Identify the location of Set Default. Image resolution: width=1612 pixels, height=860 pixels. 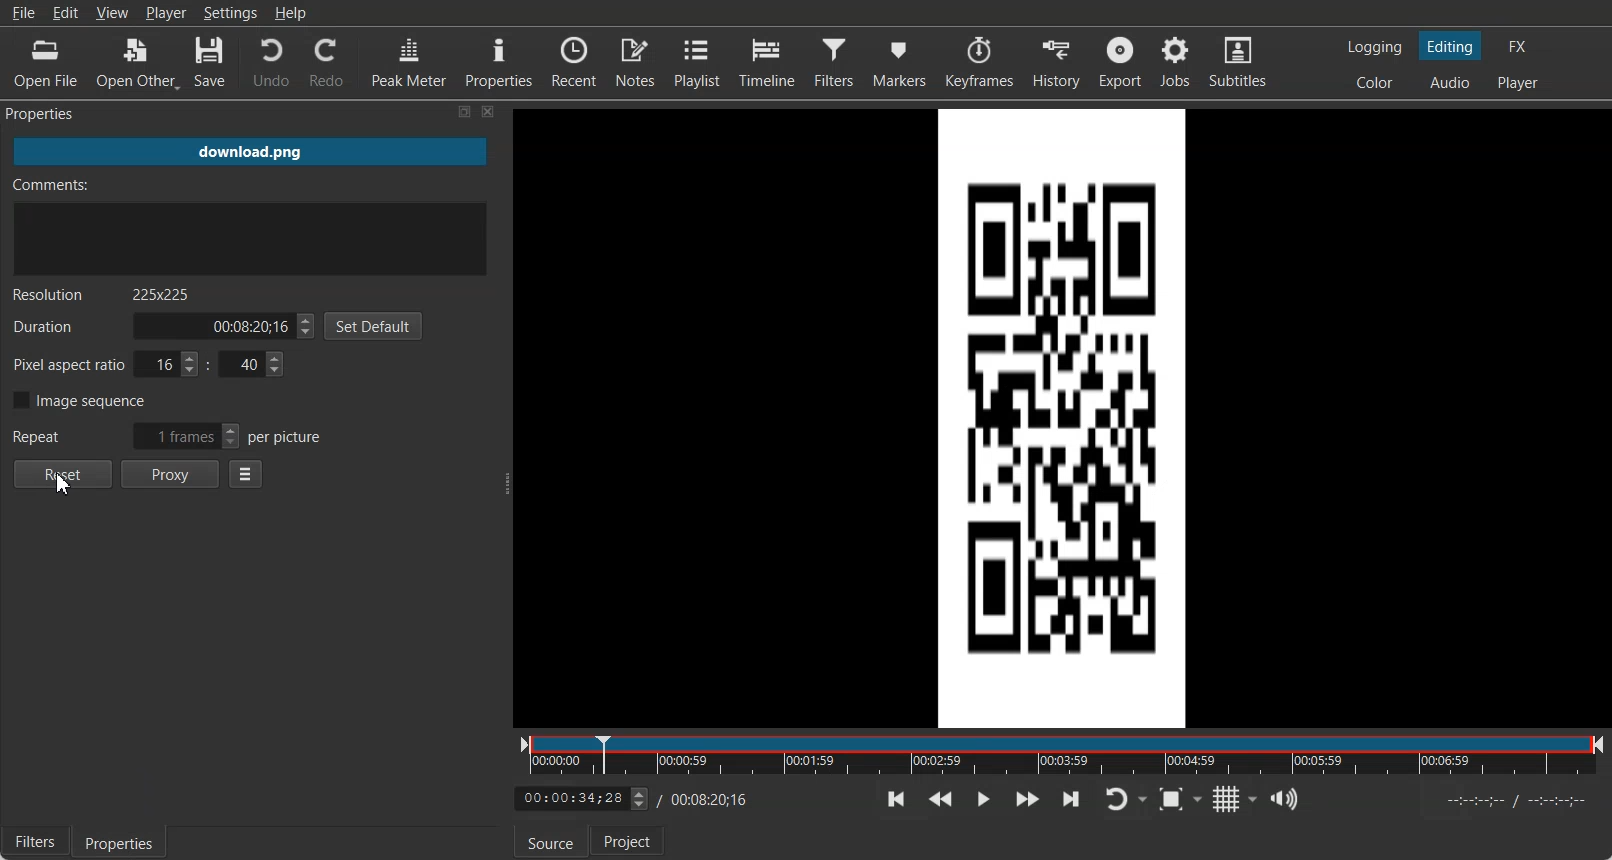
(376, 327).